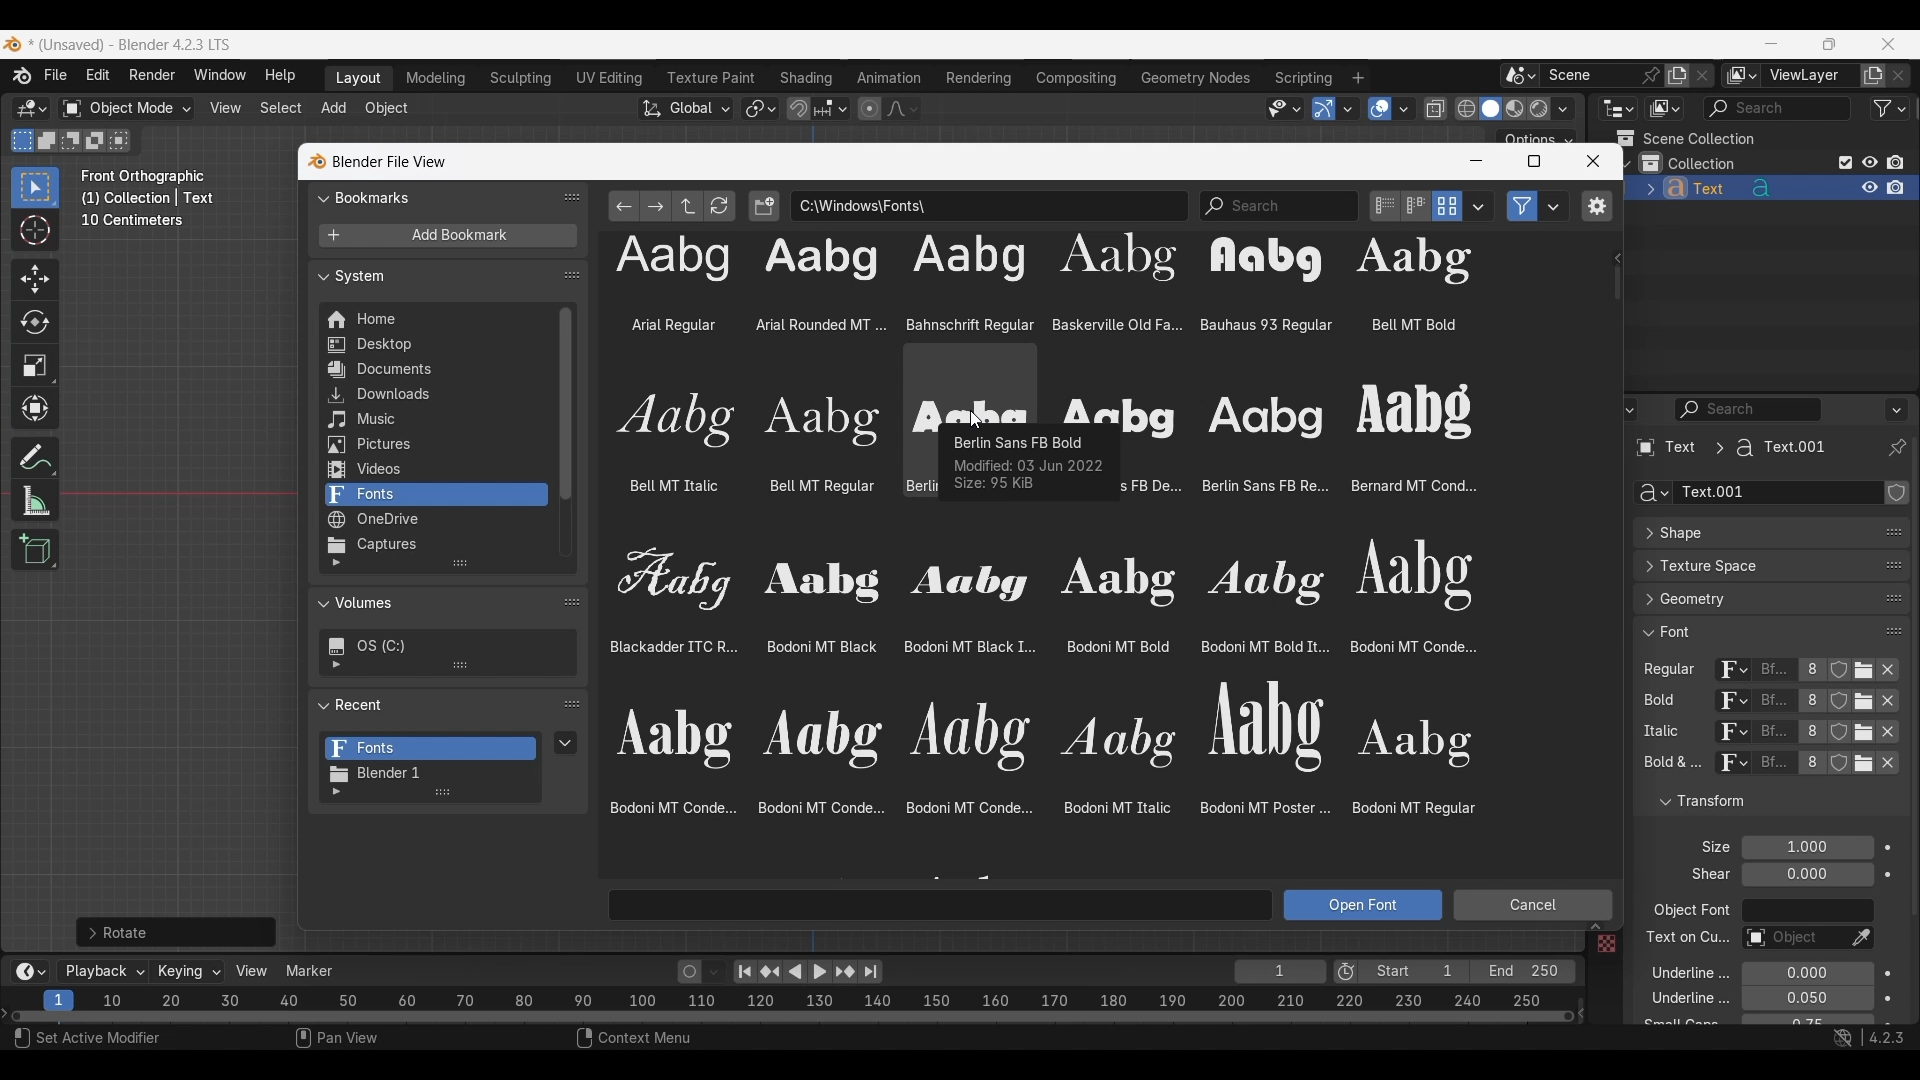  Describe the element at coordinates (713, 78) in the screenshot. I see `Texture paint workspace` at that location.